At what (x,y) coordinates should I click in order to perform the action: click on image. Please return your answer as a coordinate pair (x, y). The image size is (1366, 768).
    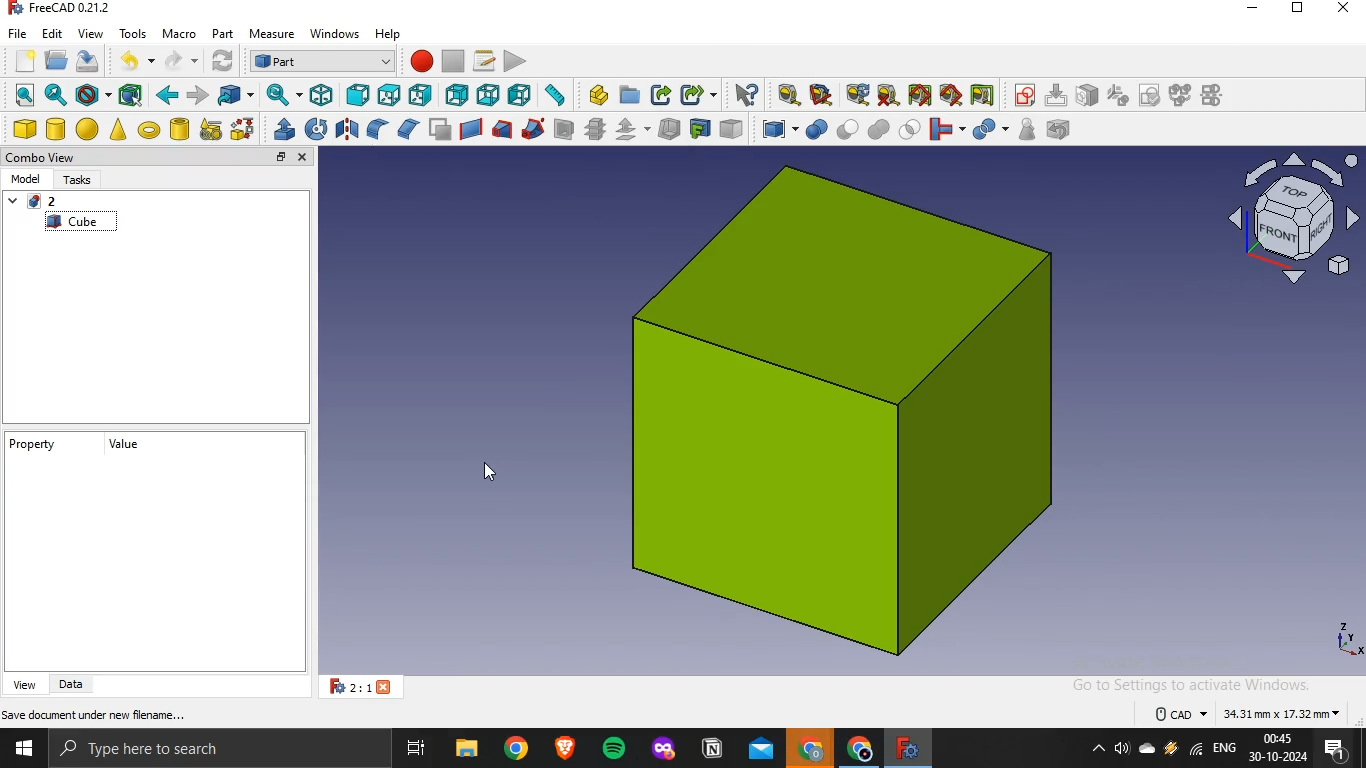
    Looking at the image, I should click on (854, 407).